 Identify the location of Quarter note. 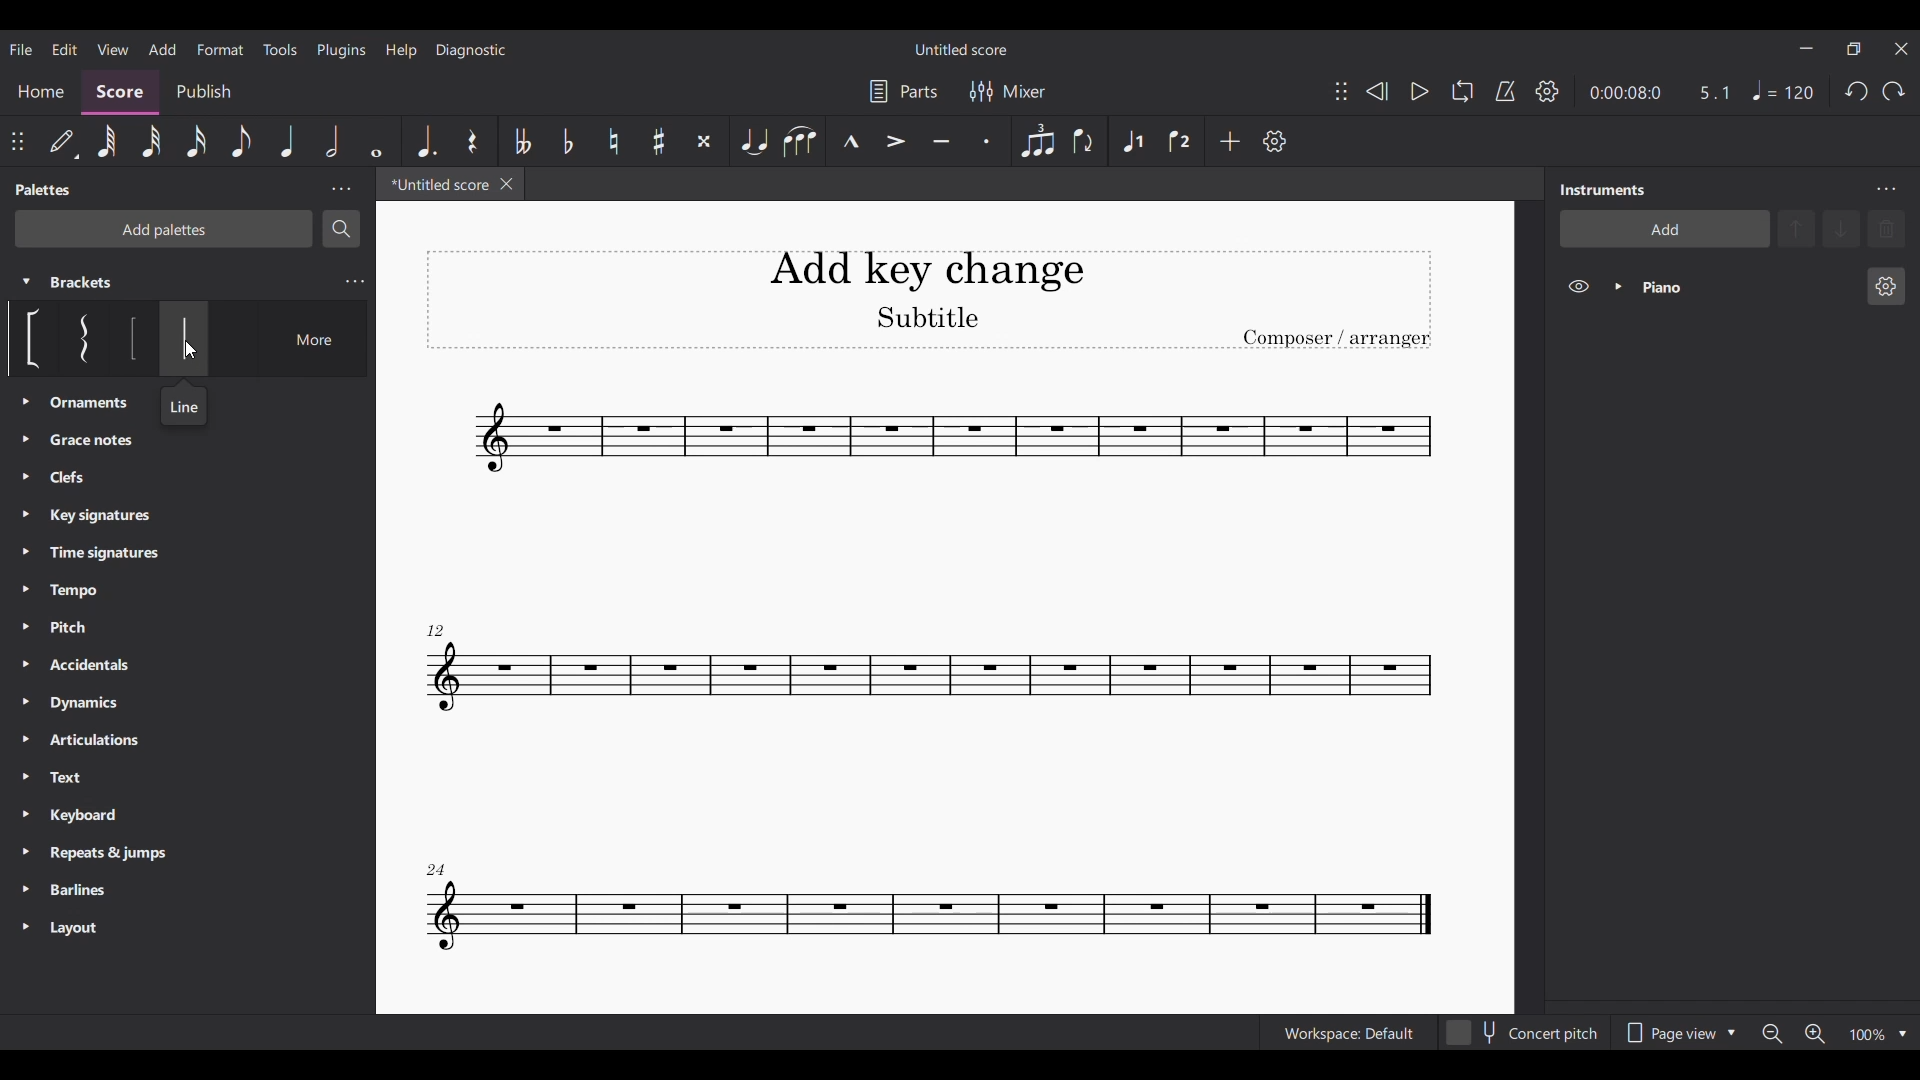
(1782, 90).